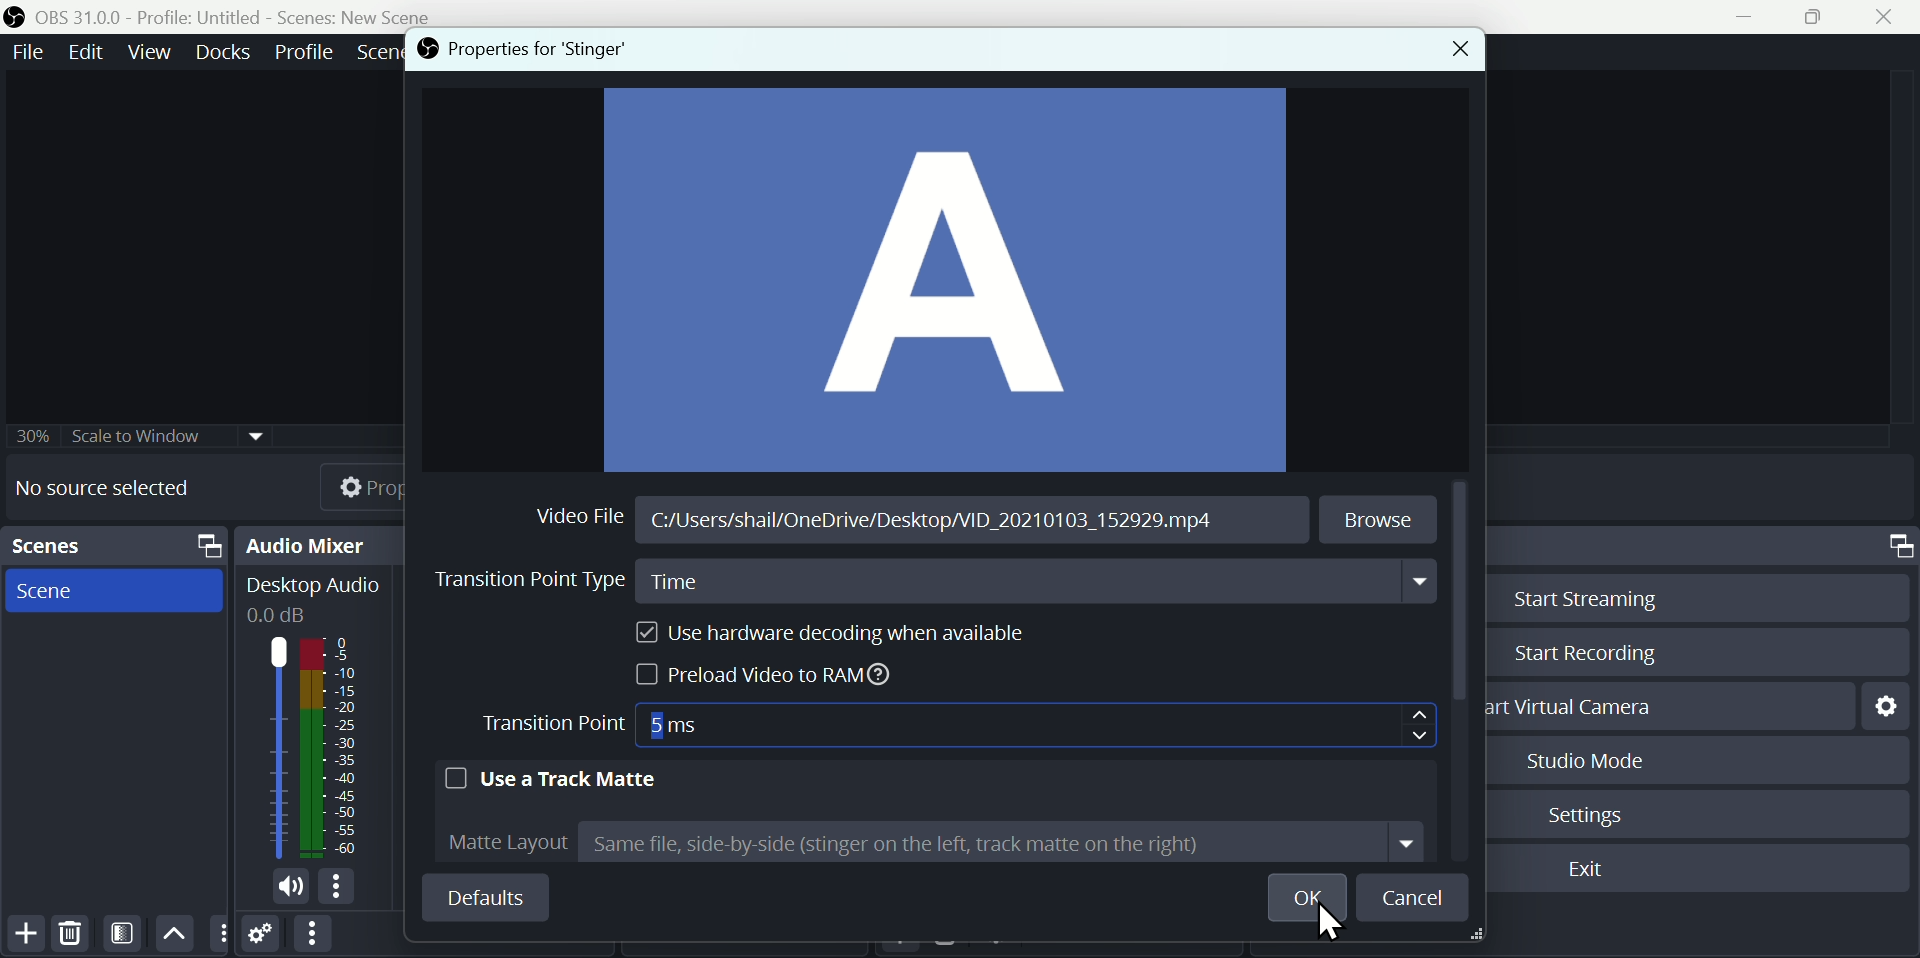  Describe the element at coordinates (484, 897) in the screenshot. I see `Default` at that location.